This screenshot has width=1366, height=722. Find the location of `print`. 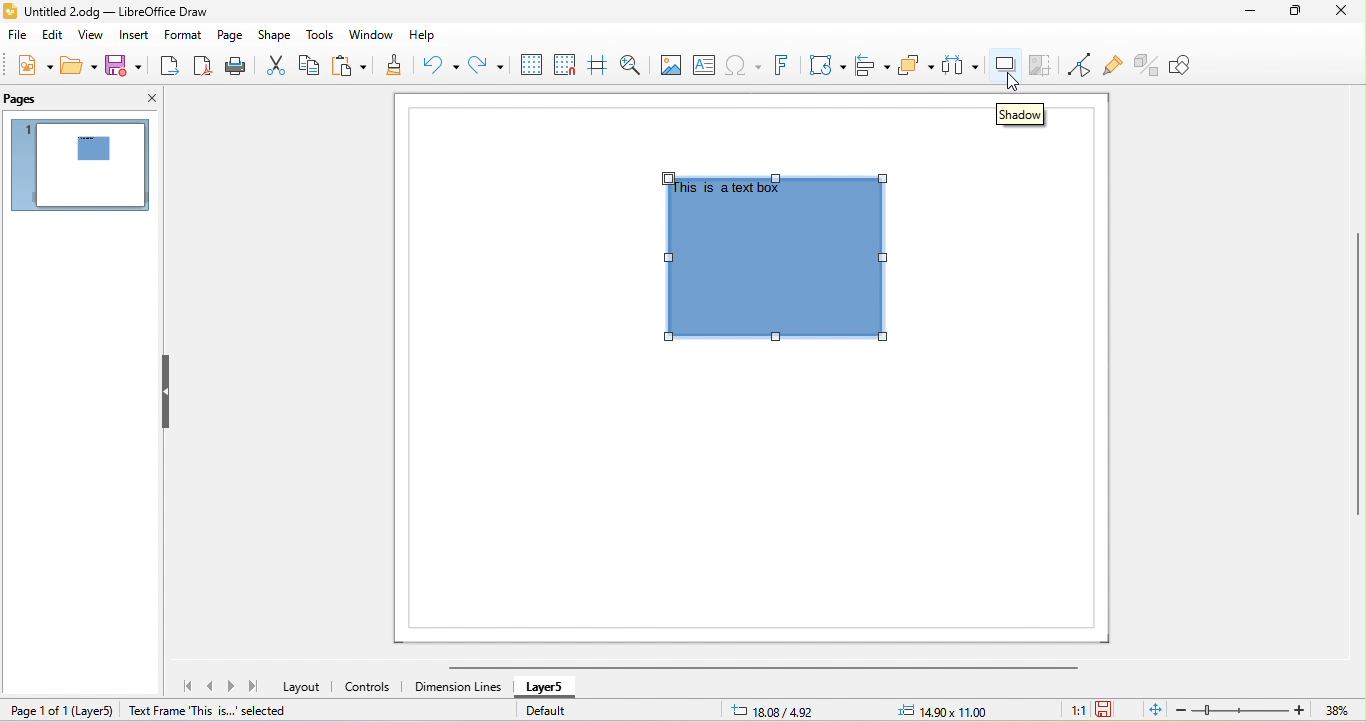

print is located at coordinates (235, 67).